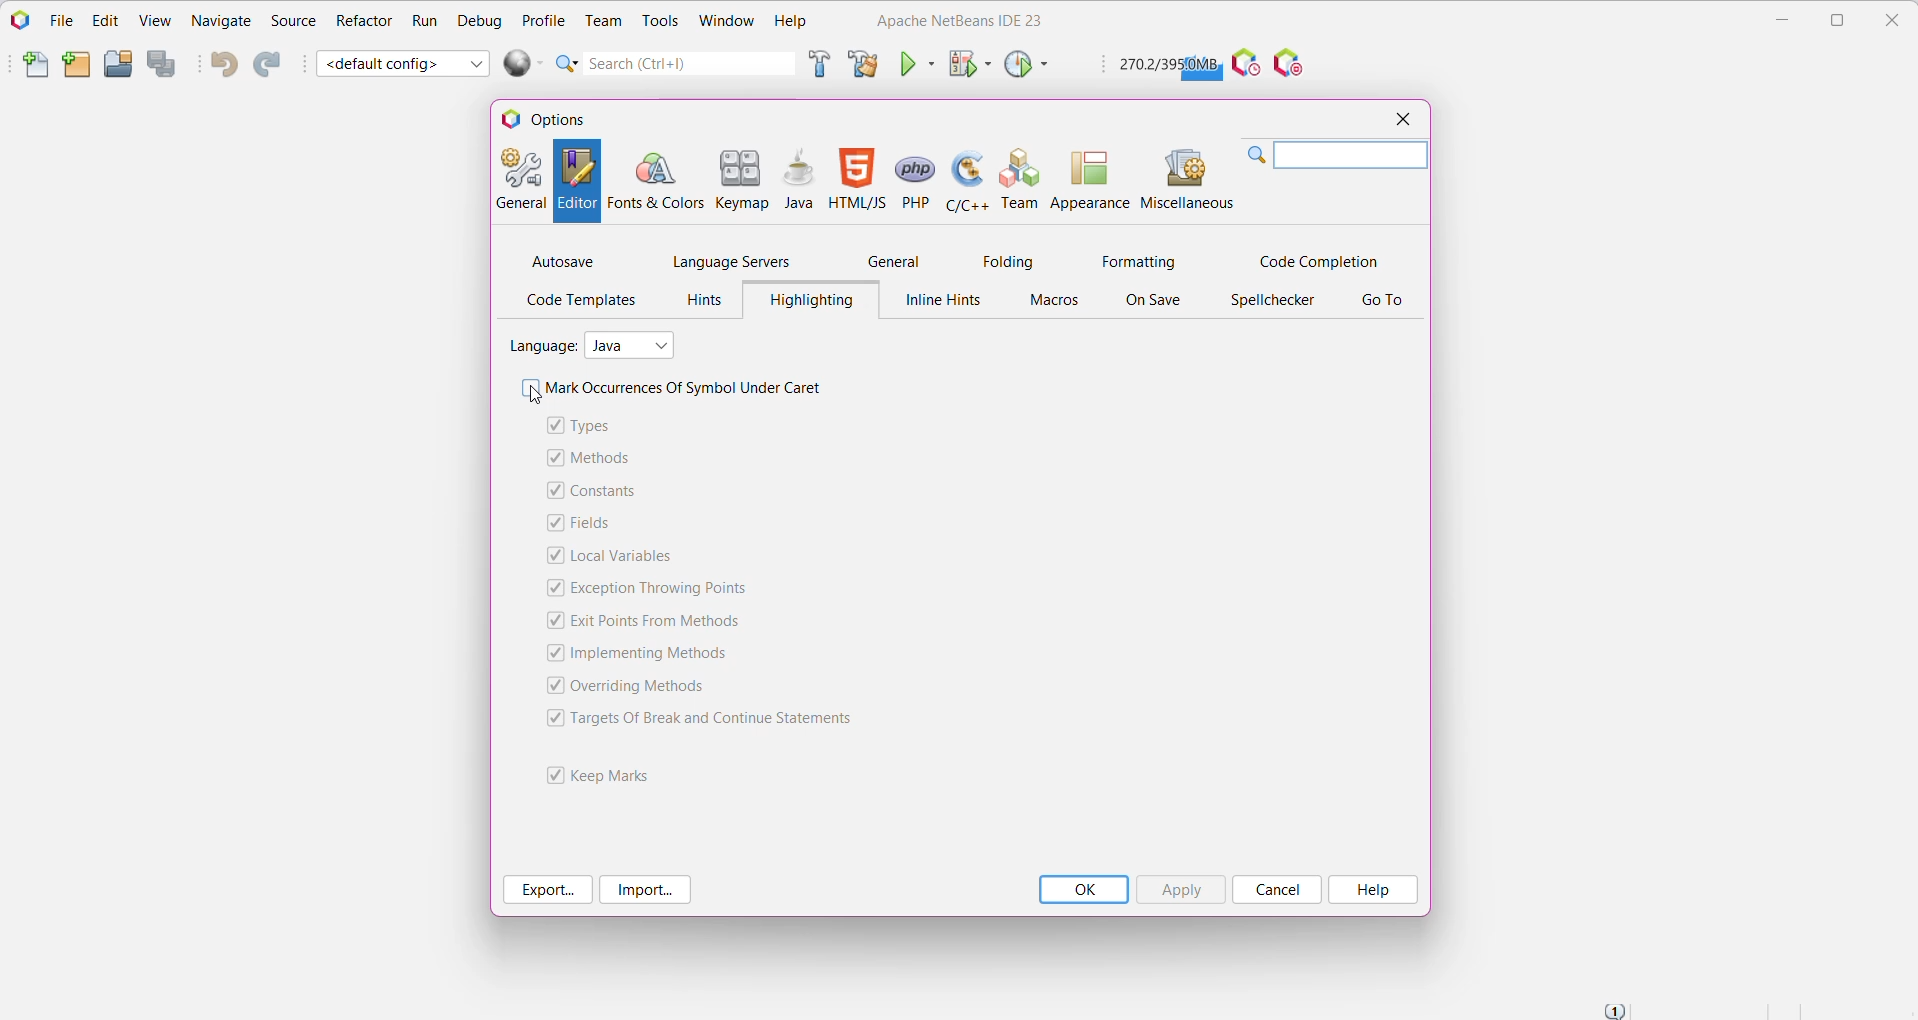  Describe the element at coordinates (1777, 20) in the screenshot. I see `Minimize` at that location.